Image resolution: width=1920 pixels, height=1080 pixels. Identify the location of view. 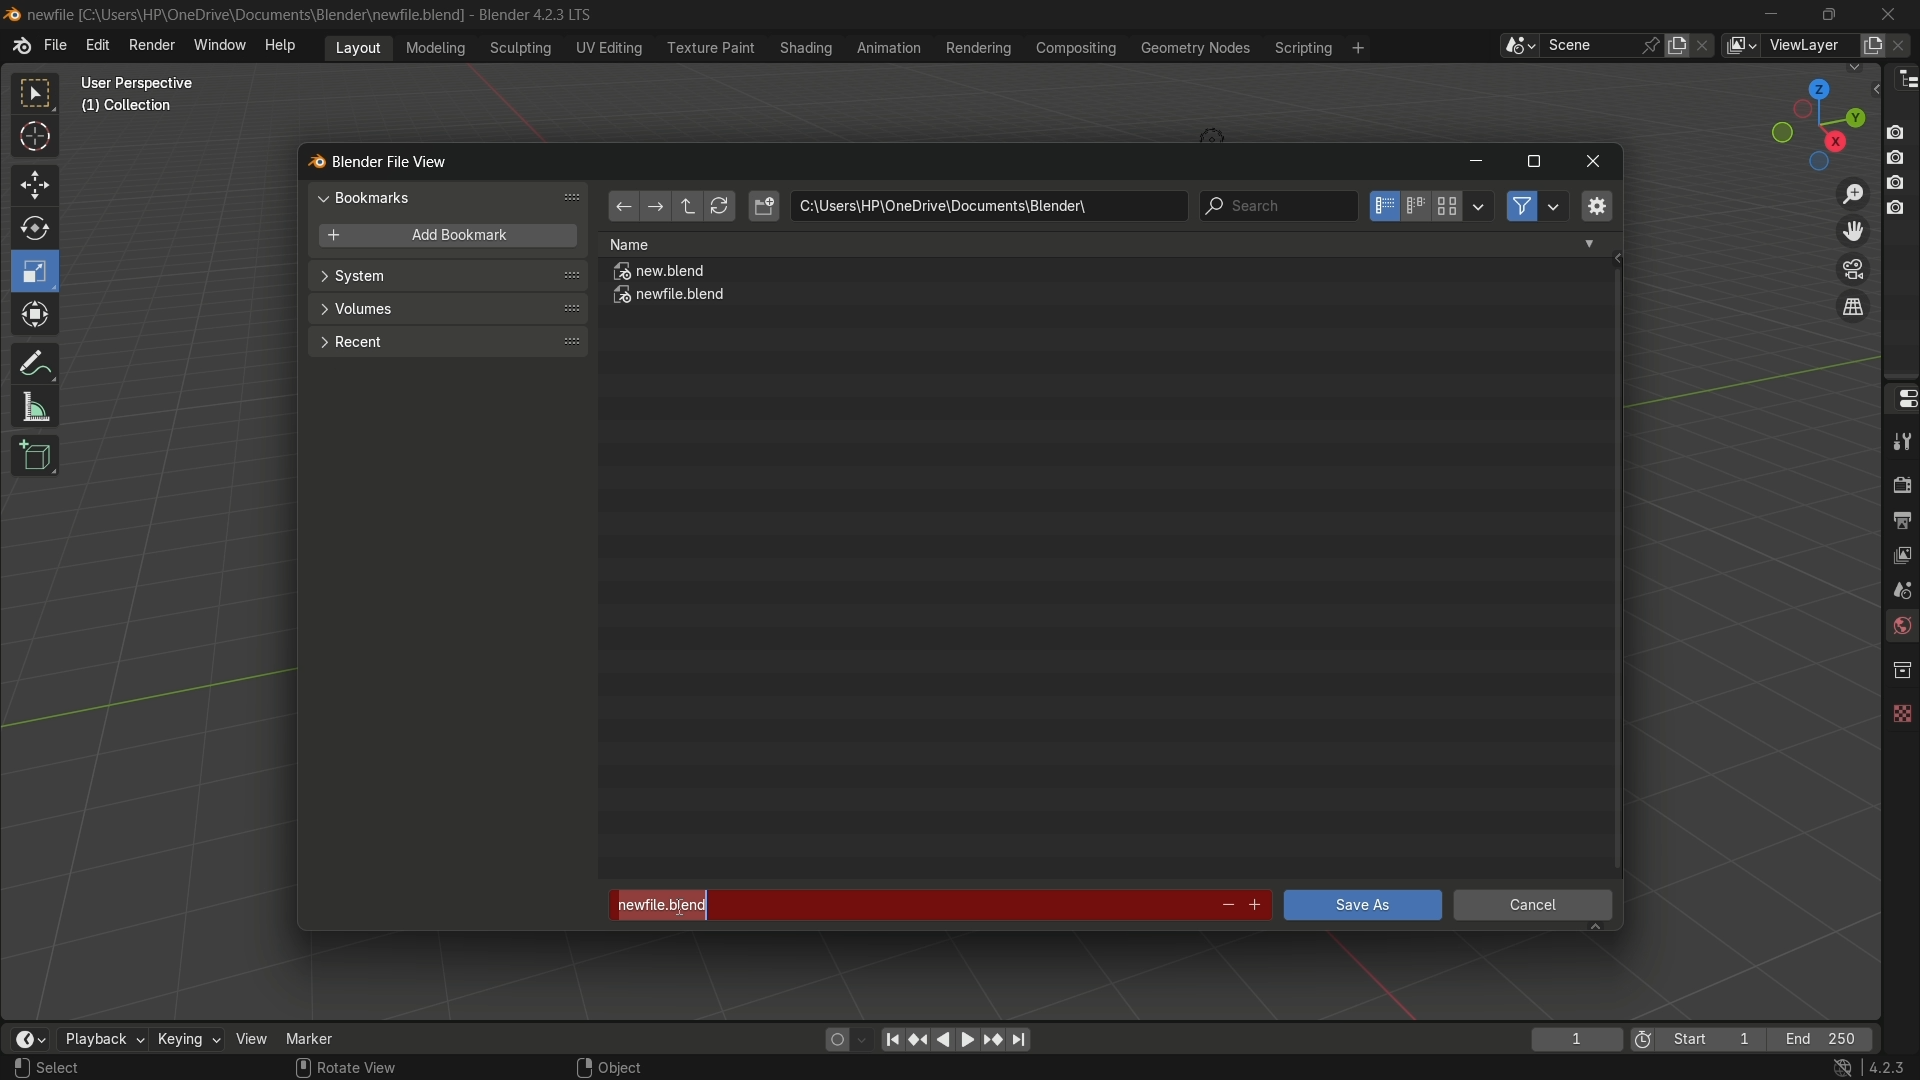
(252, 1038).